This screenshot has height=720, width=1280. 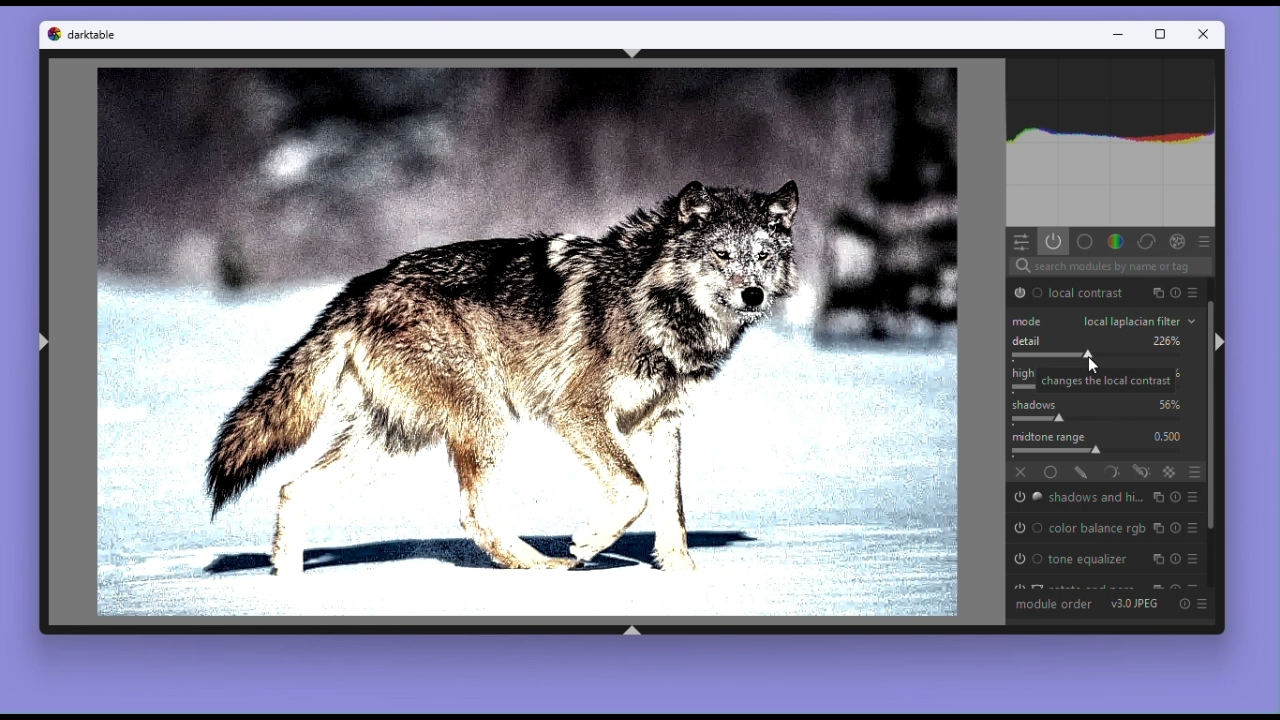 I want to click on color balance rgb, so click(x=1097, y=527).